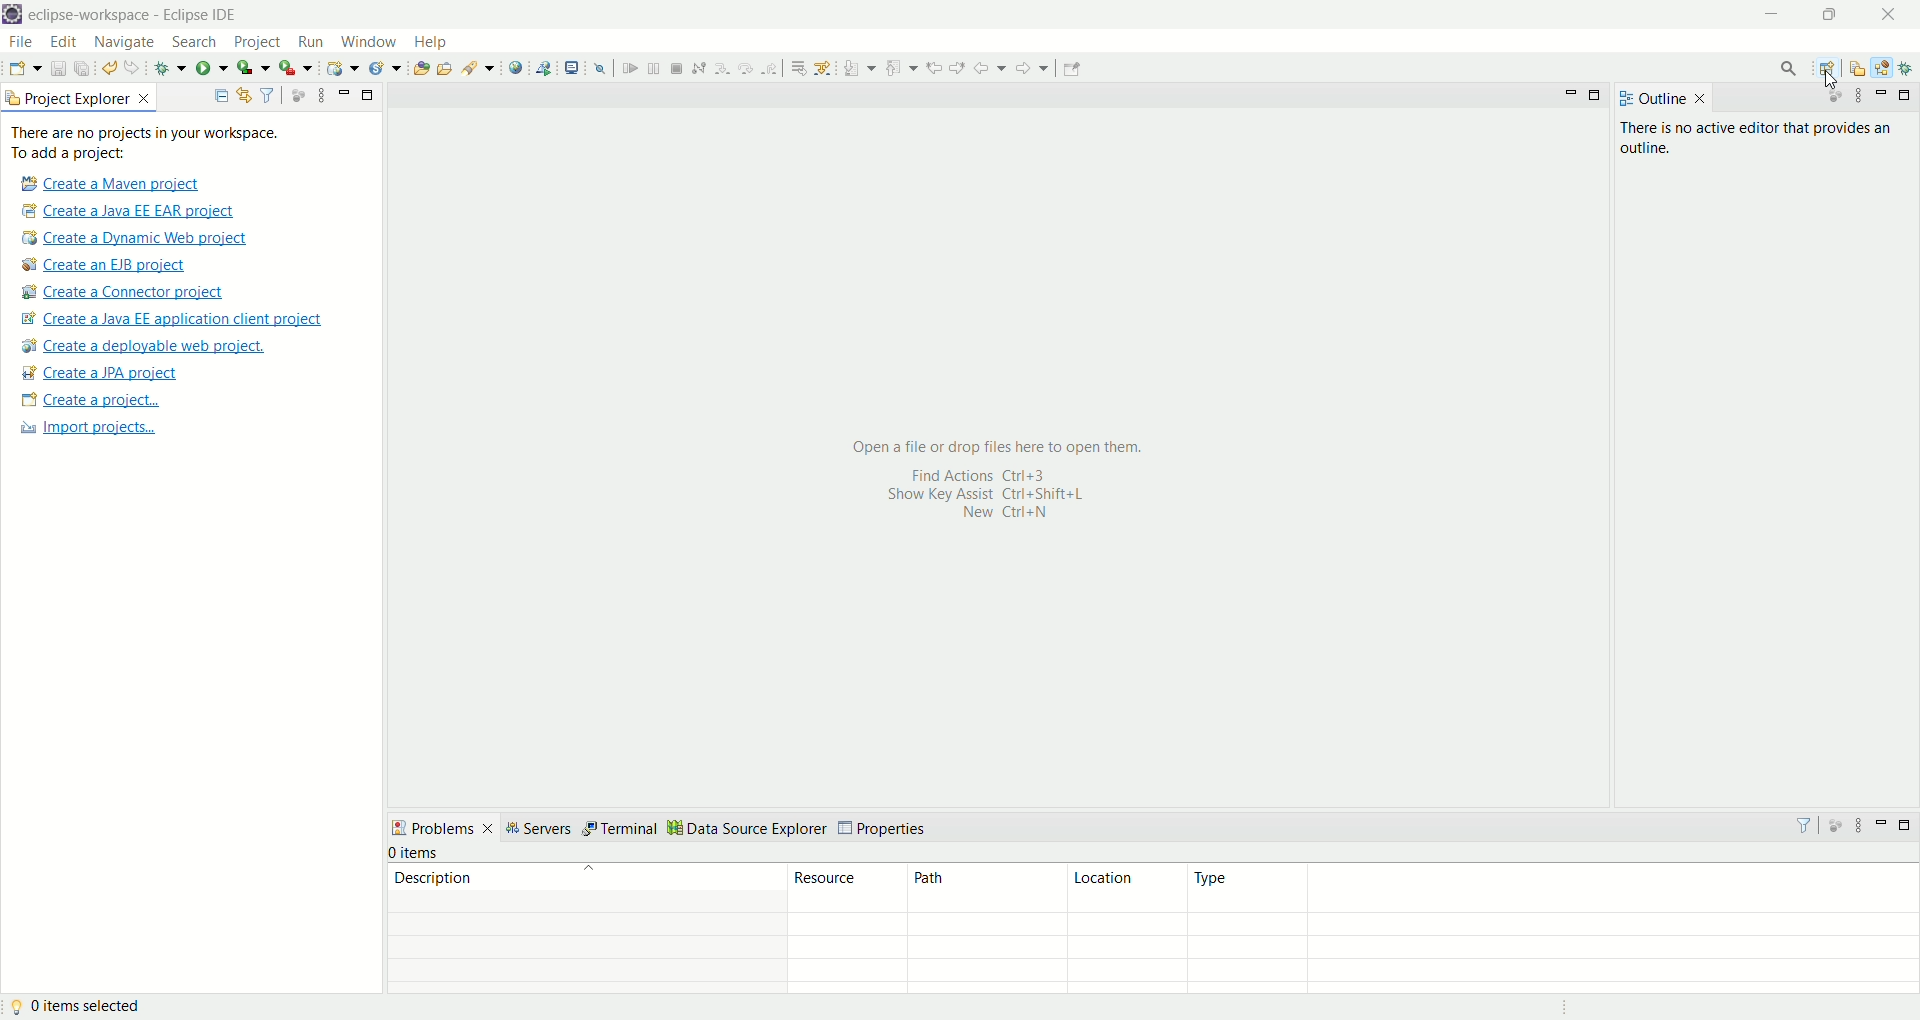 The width and height of the screenshot is (1920, 1020). Describe the element at coordinates (83, 69) in the screenshot. I see `save all` at that location.